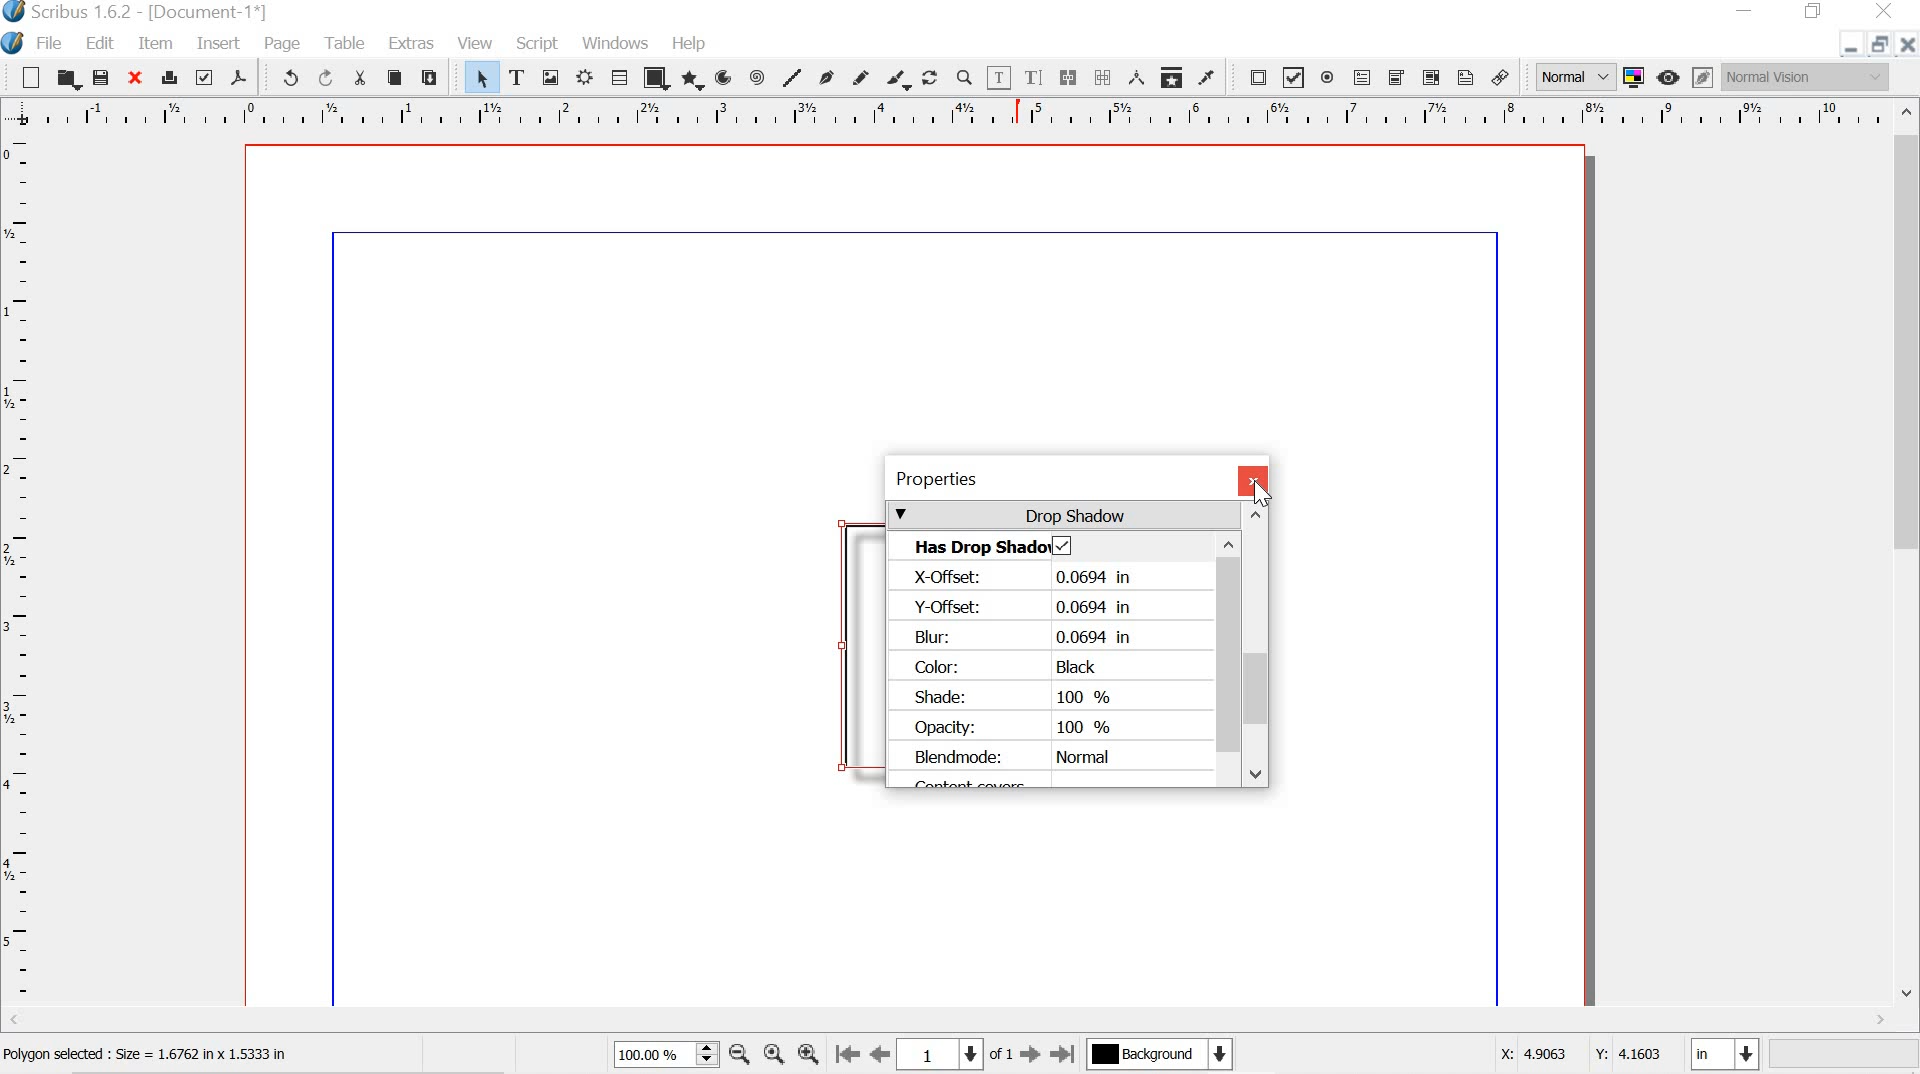 The width and height of the screenshot is (1920, 1074). I want to click on in, so click(1727, 1056).